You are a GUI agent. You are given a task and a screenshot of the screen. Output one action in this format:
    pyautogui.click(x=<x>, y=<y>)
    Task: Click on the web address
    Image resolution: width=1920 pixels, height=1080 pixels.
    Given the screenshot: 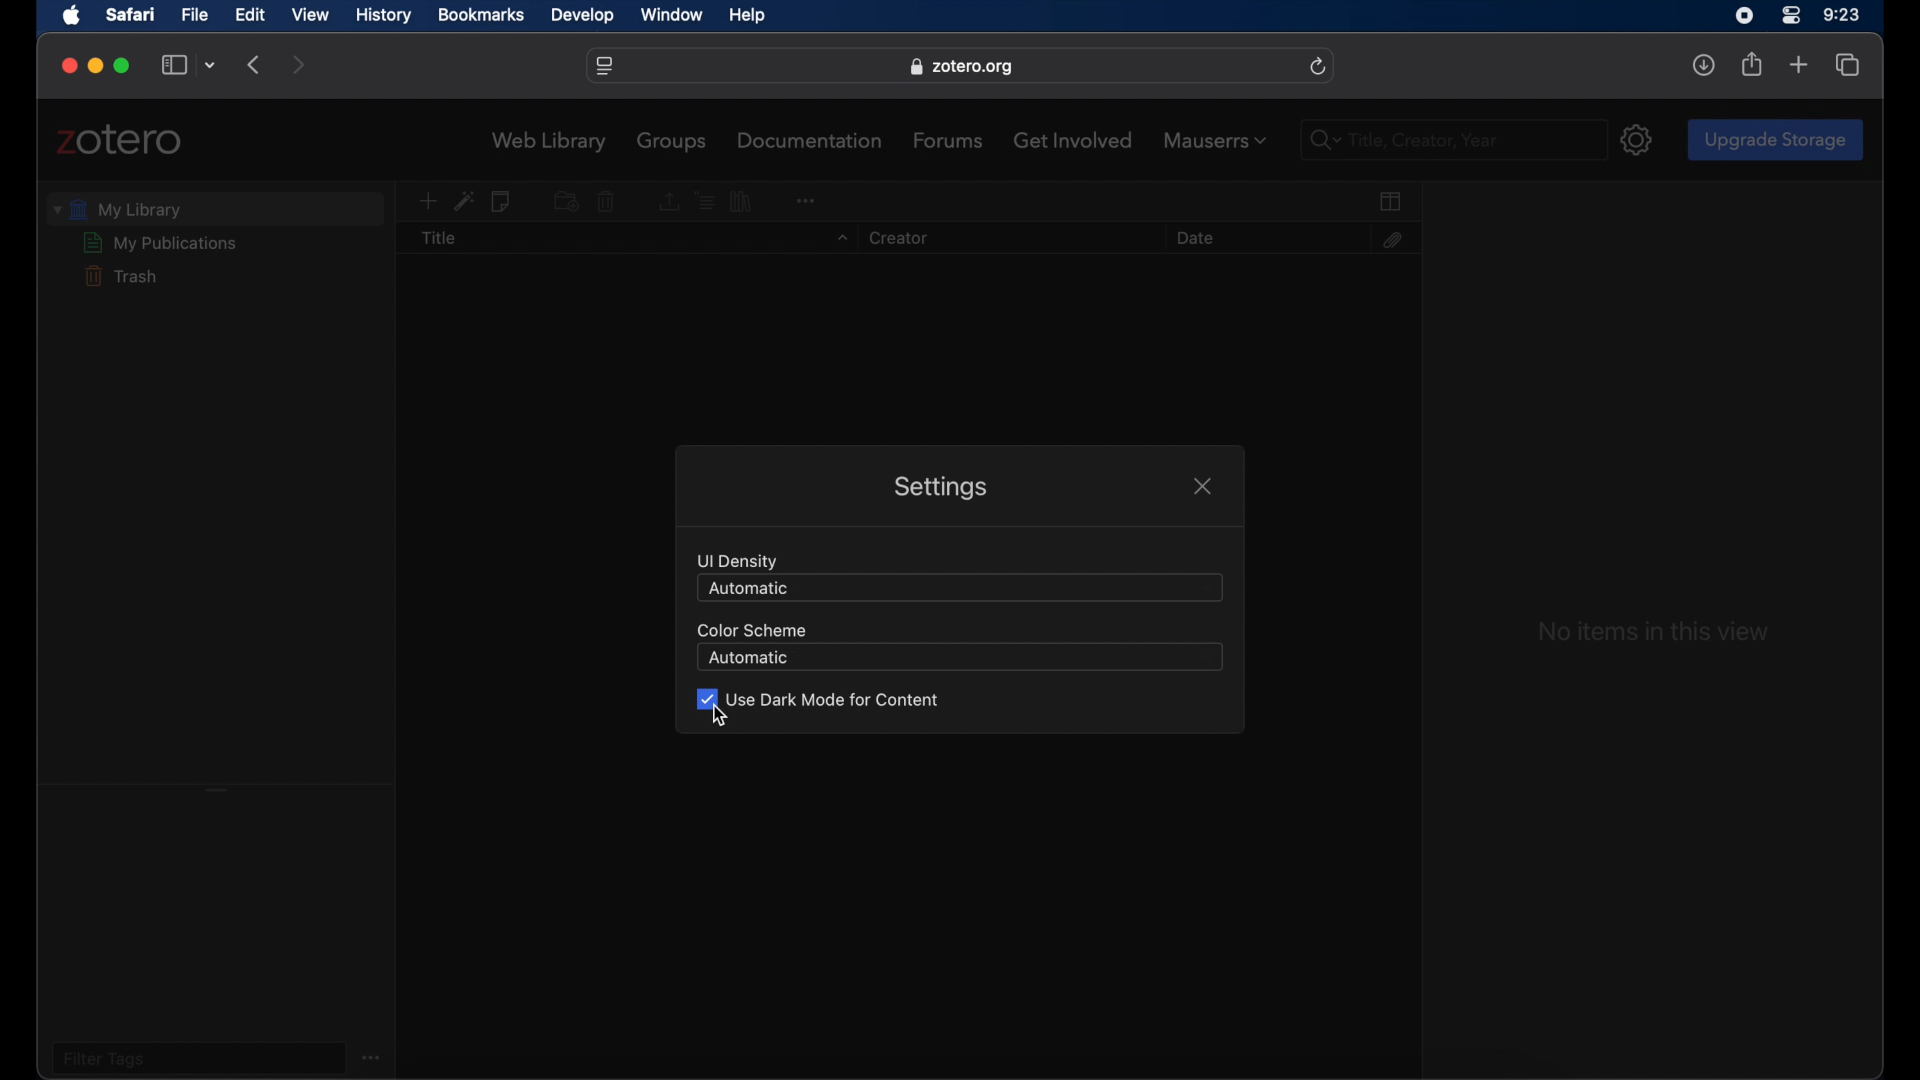 What is the action you would take?
    pyautogui.click(x=605, y=67)
    